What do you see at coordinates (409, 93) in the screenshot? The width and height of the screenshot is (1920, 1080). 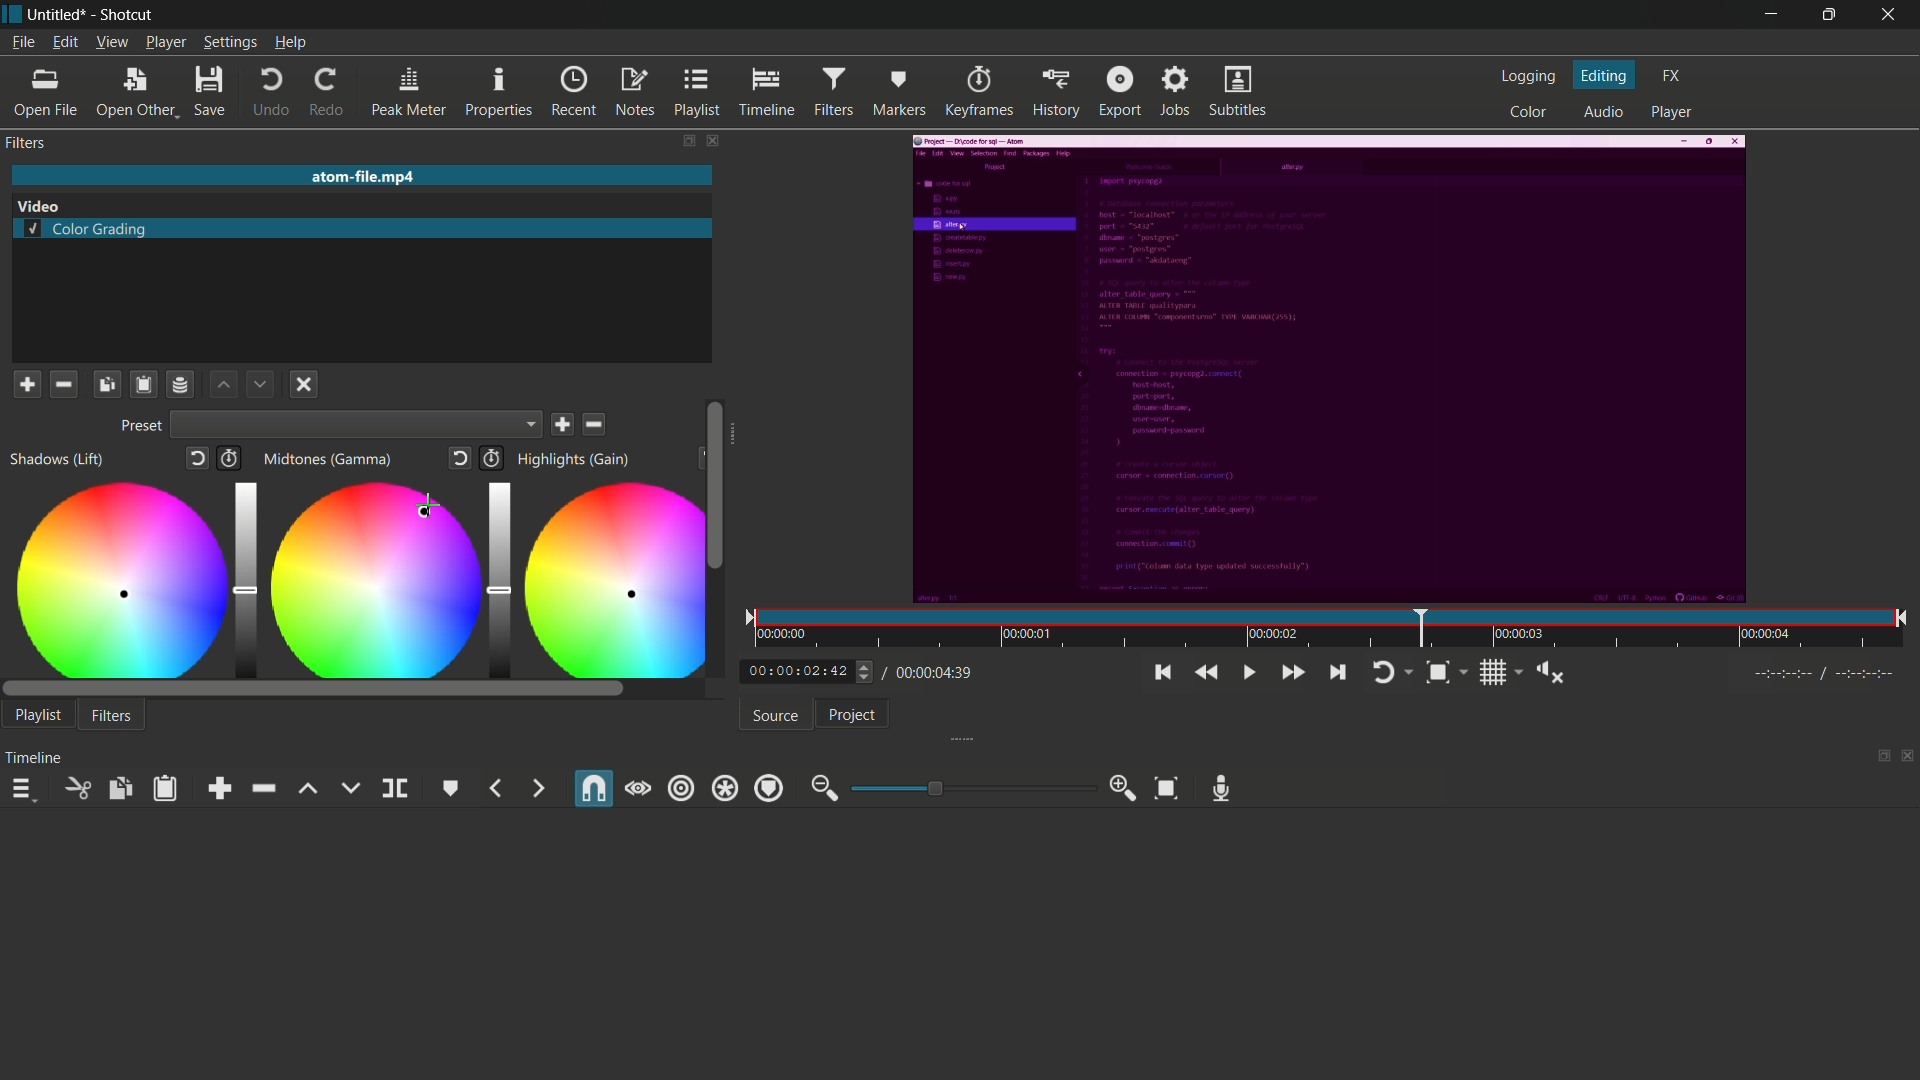 I see `peak meter` at bounding box center [409, 93].